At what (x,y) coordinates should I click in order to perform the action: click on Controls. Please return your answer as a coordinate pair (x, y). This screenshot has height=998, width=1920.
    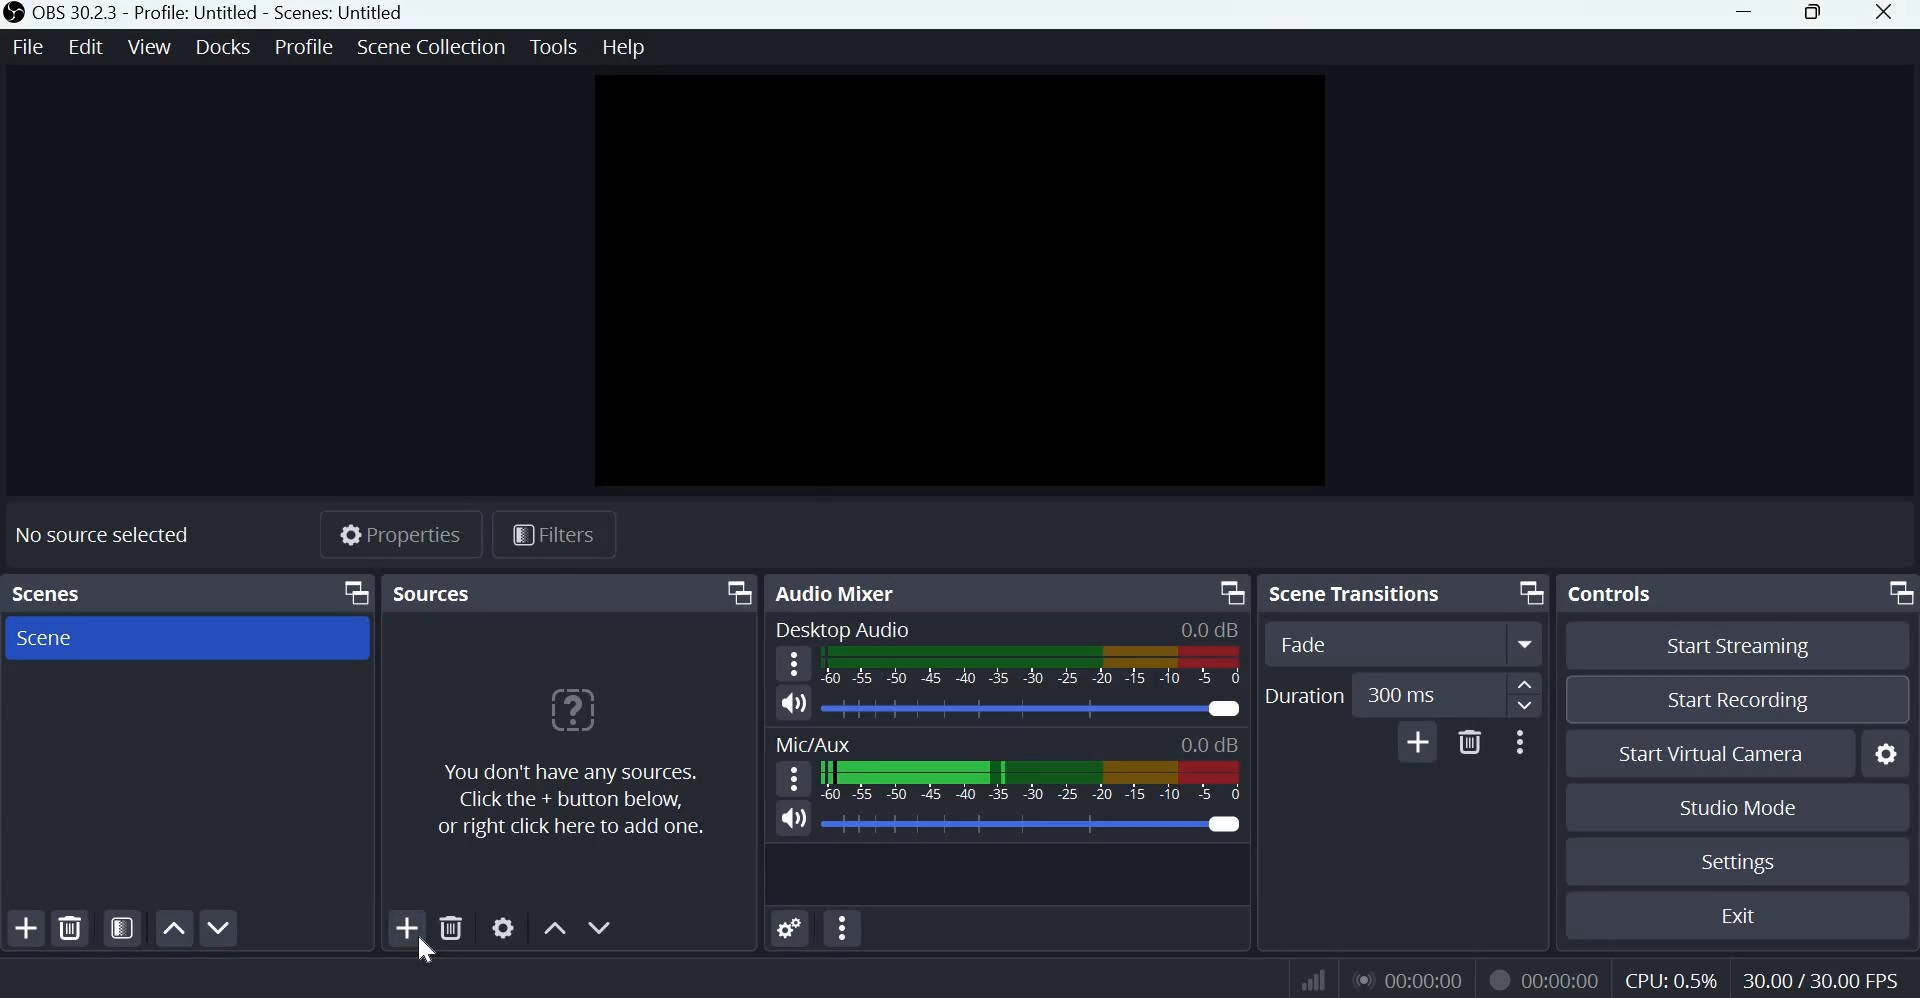
    Looking at the image, I should click on (1610, 592).